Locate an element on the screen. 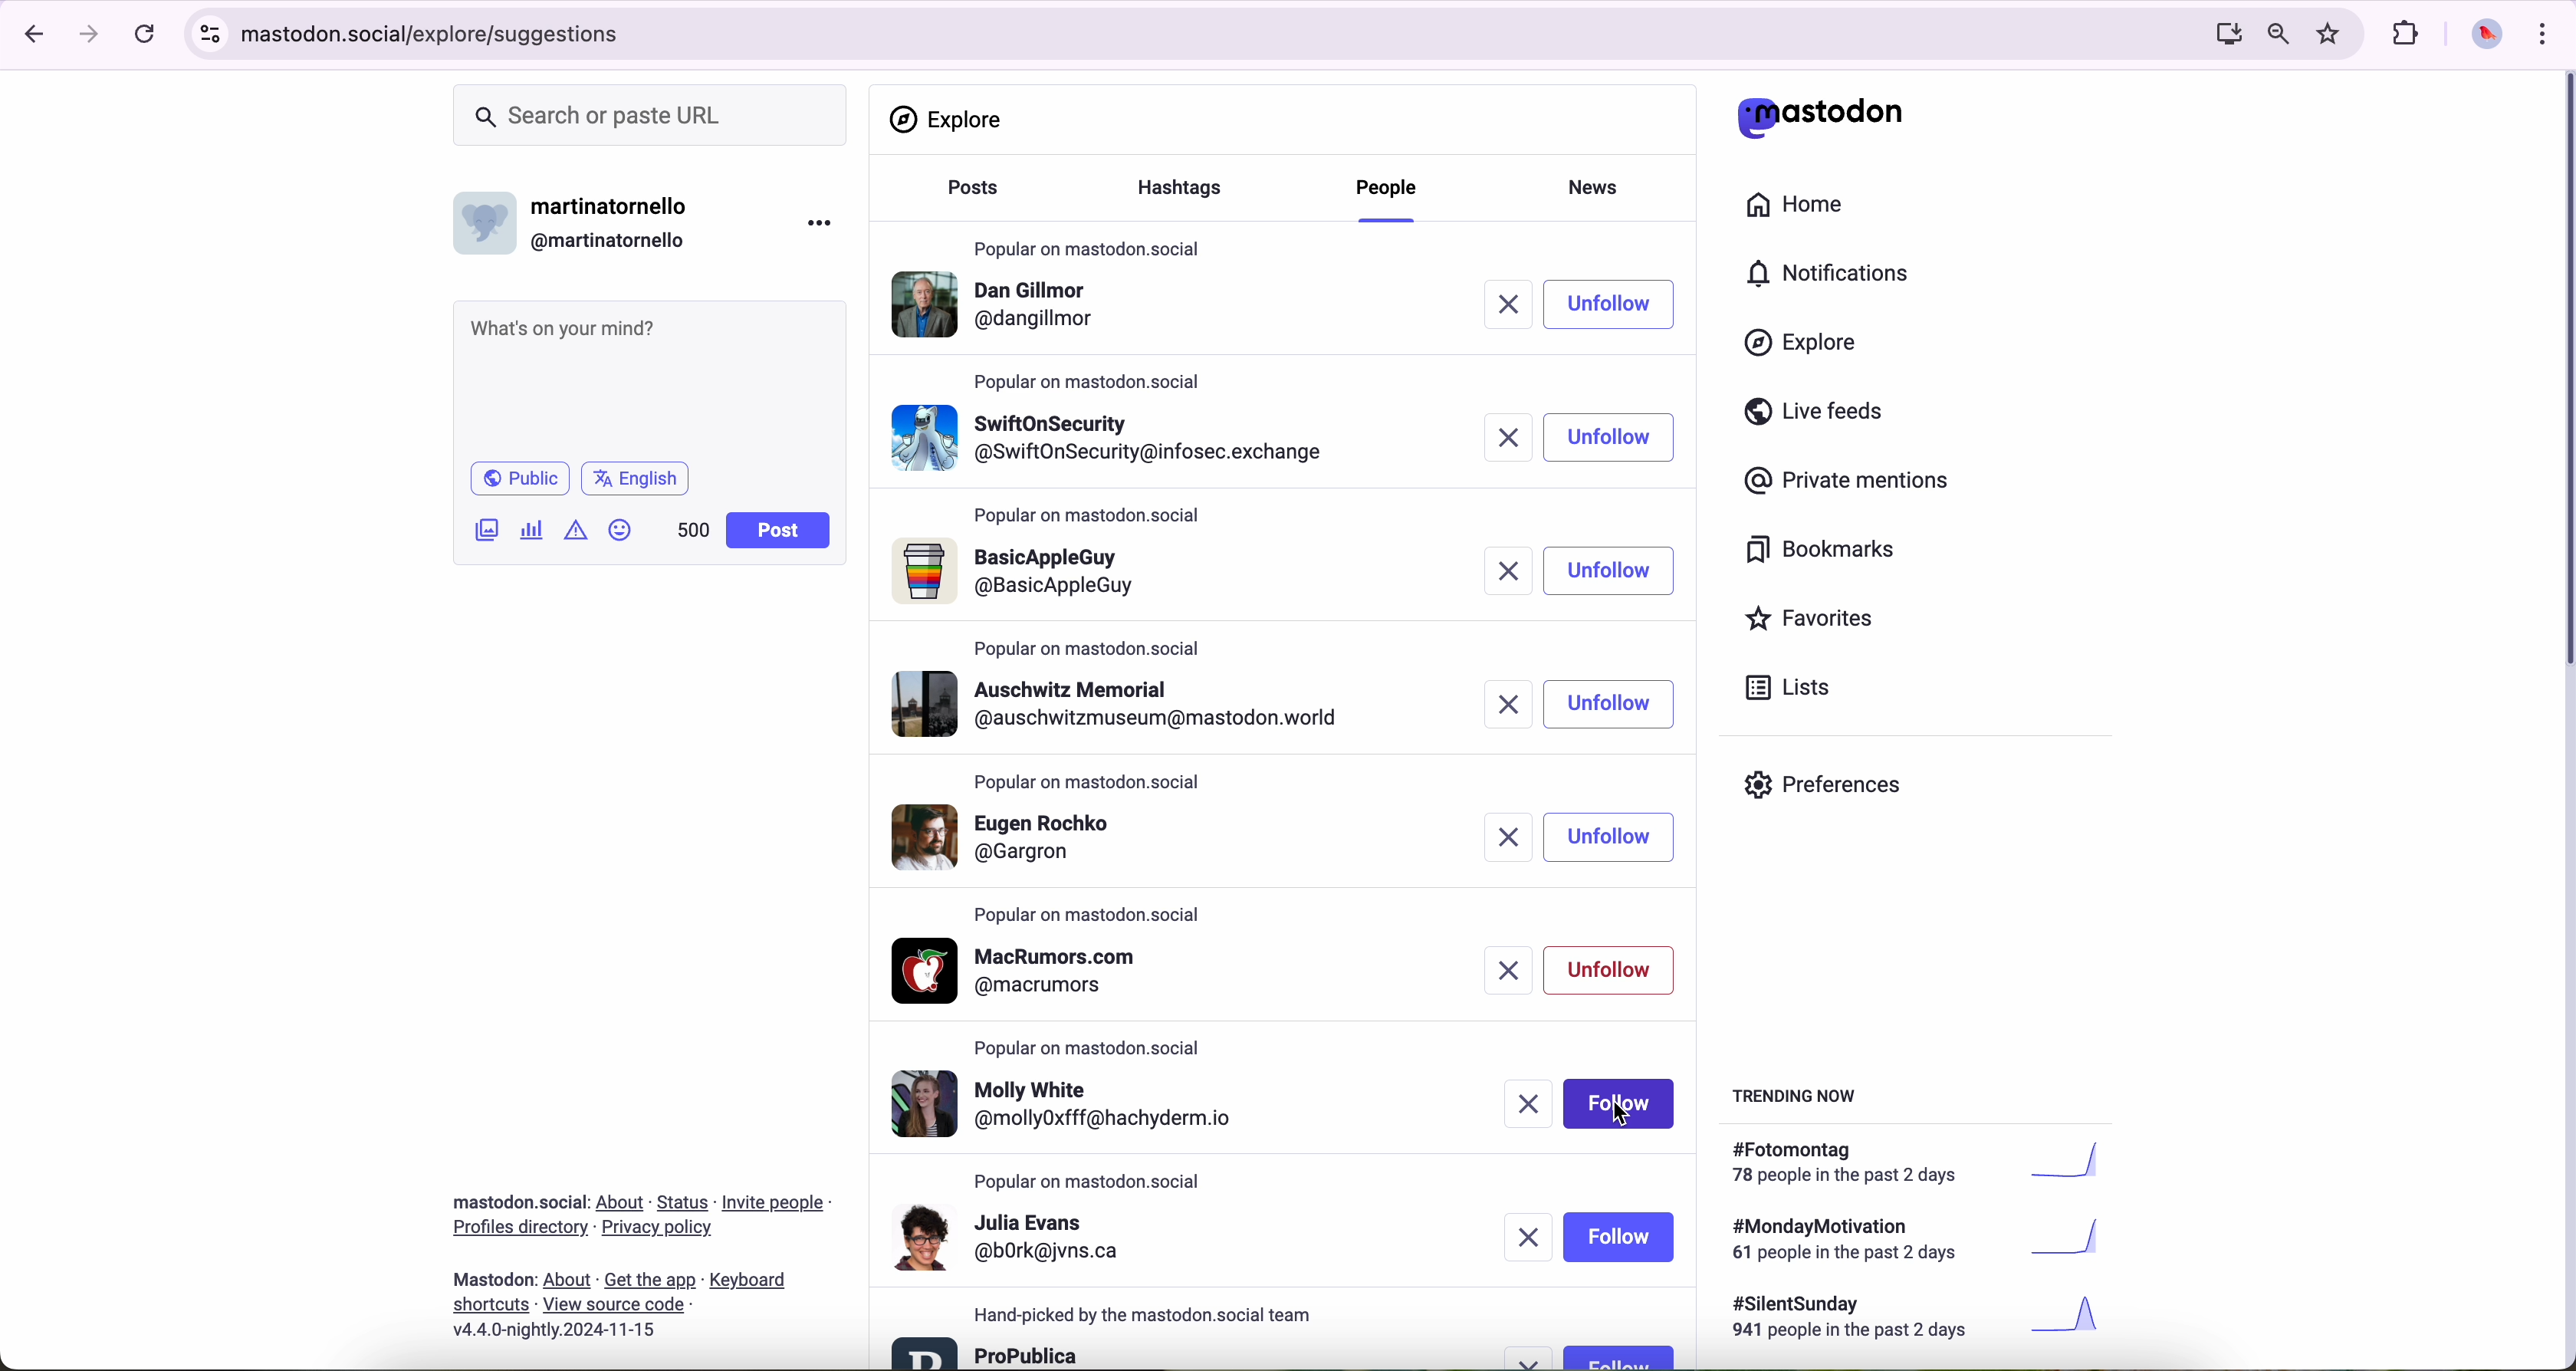  popular on mastodon.social is located at coordinates (1090, 917).